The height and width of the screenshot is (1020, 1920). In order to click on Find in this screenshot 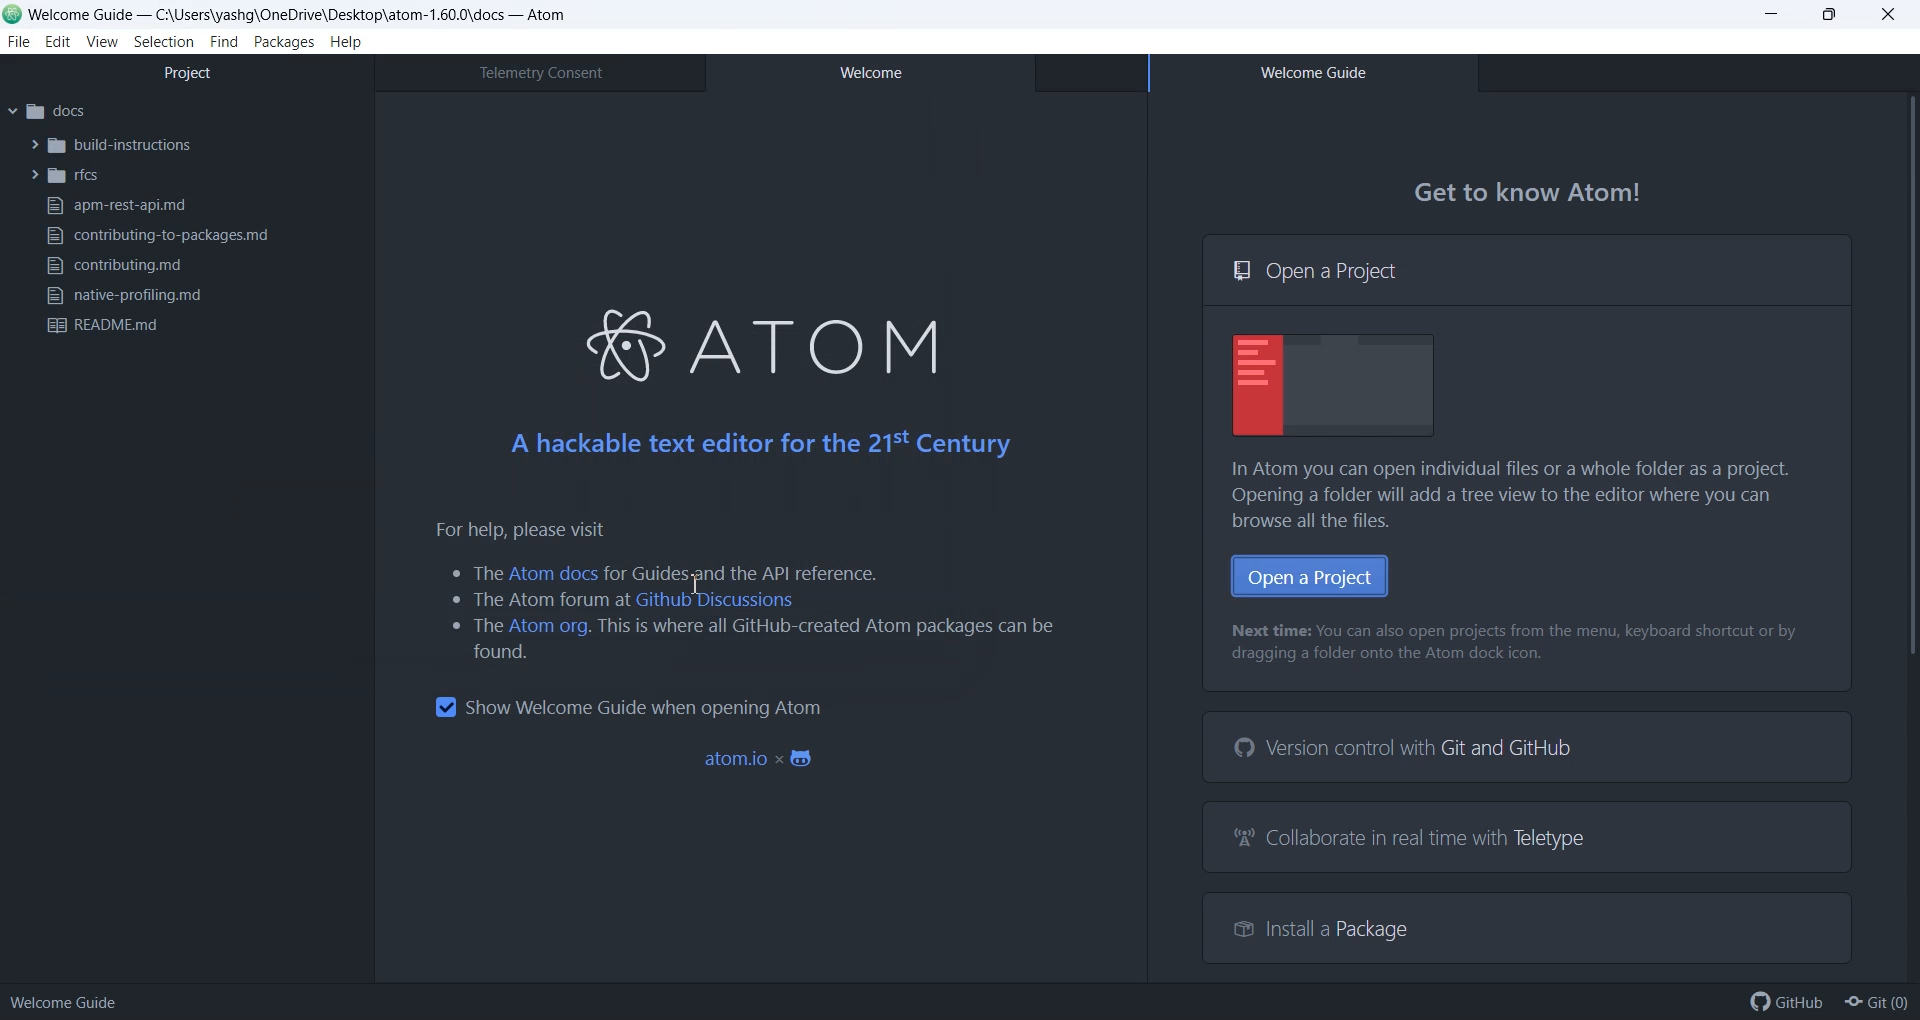, I will do `click(225, 42)`.